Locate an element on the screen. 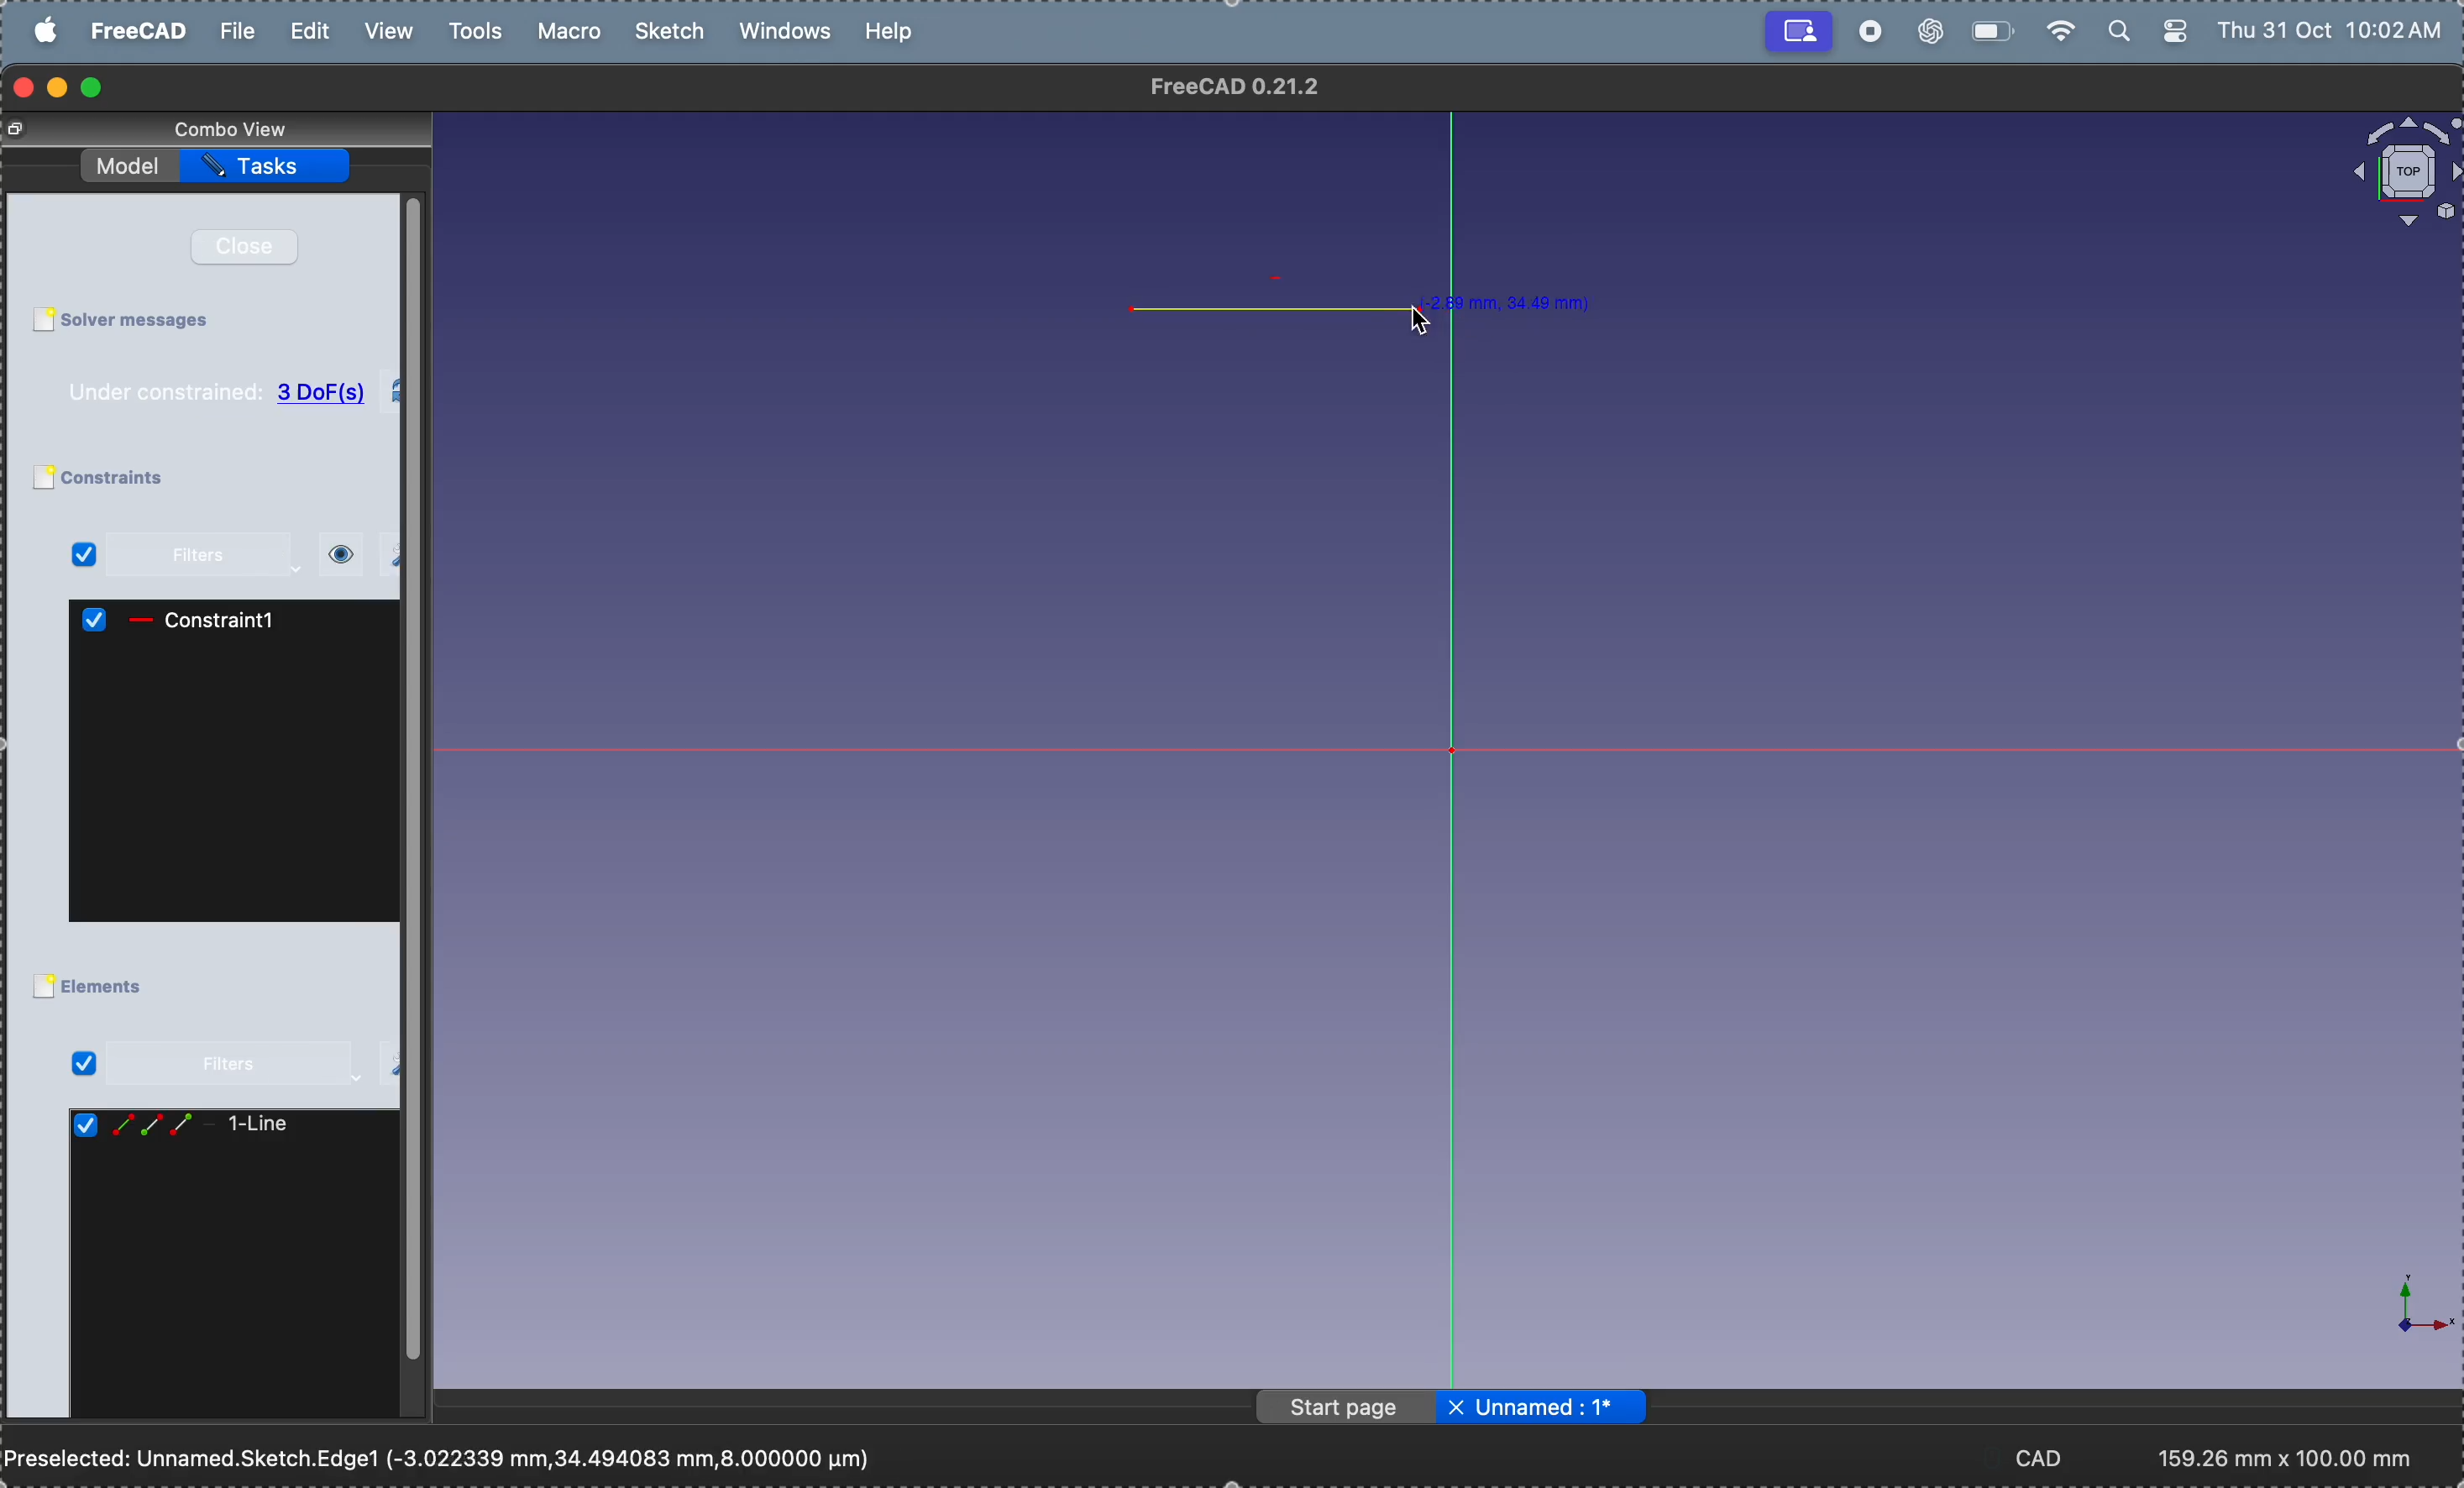  combo view is located at coordinates (238, 128).